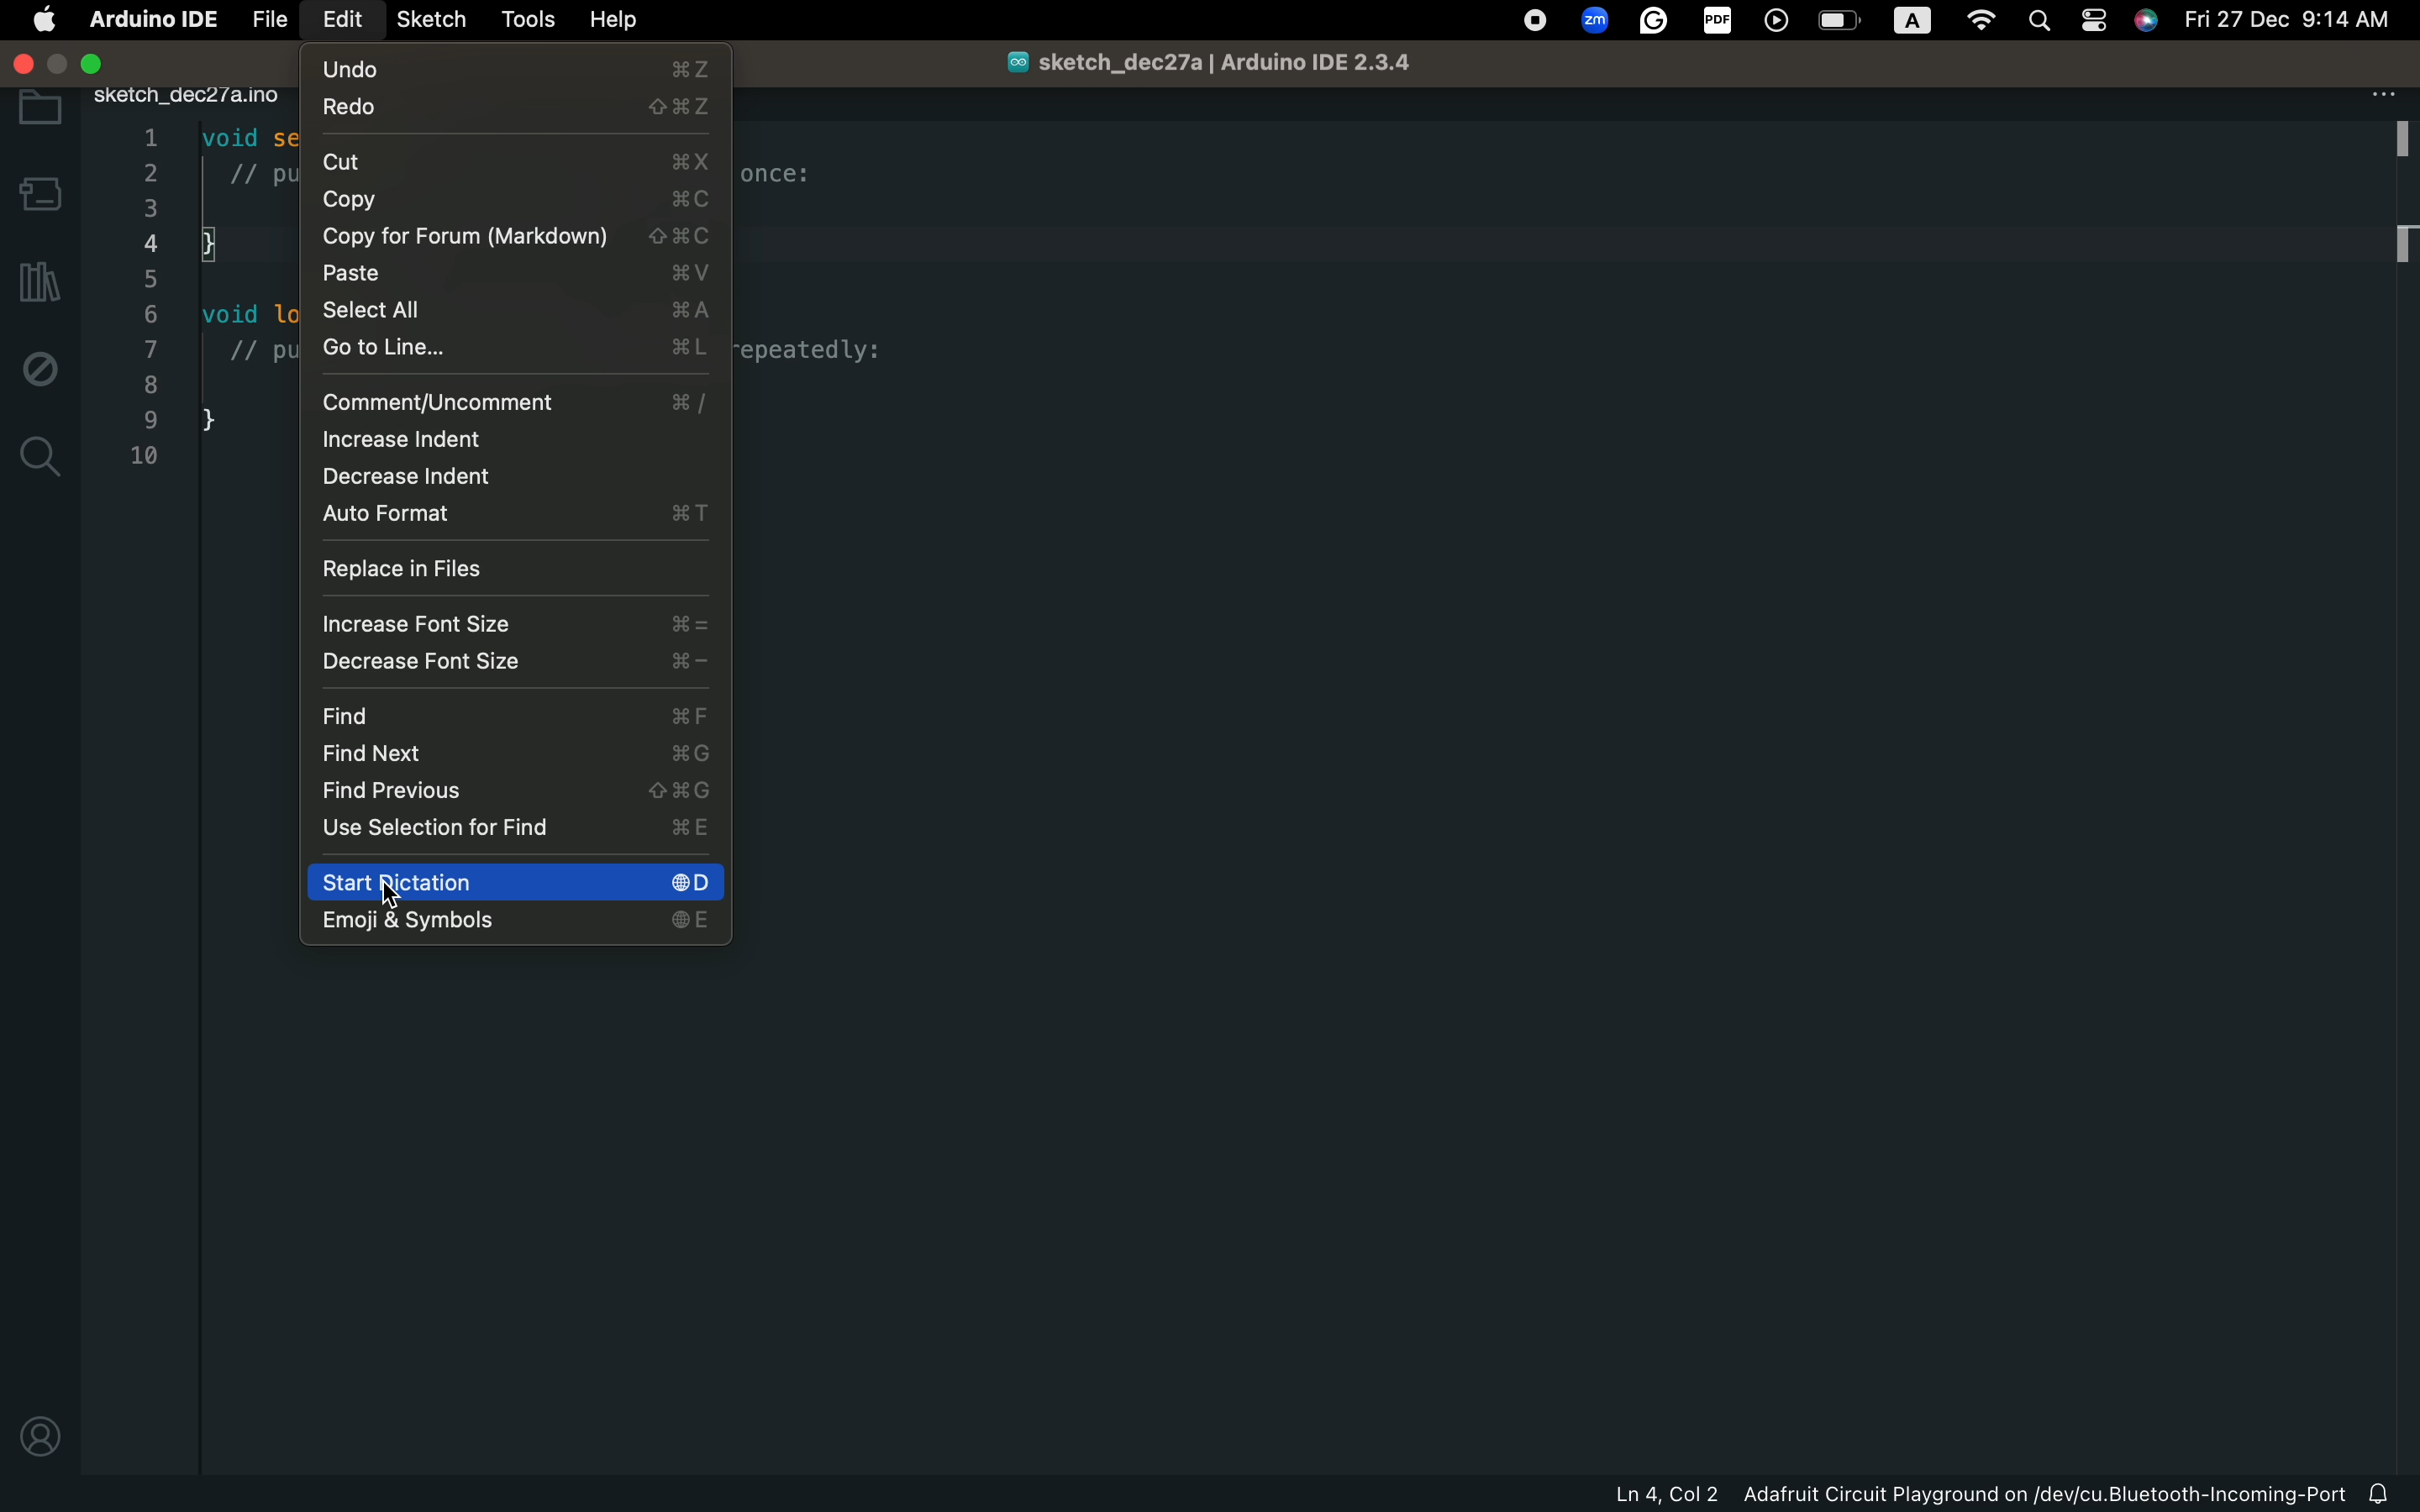 The height and width of the screenshot is (1512, 2420). What do you see at coordinates (1835, 19) in the screenshot?
I see `OS control` at bounding box center [1835, 19].